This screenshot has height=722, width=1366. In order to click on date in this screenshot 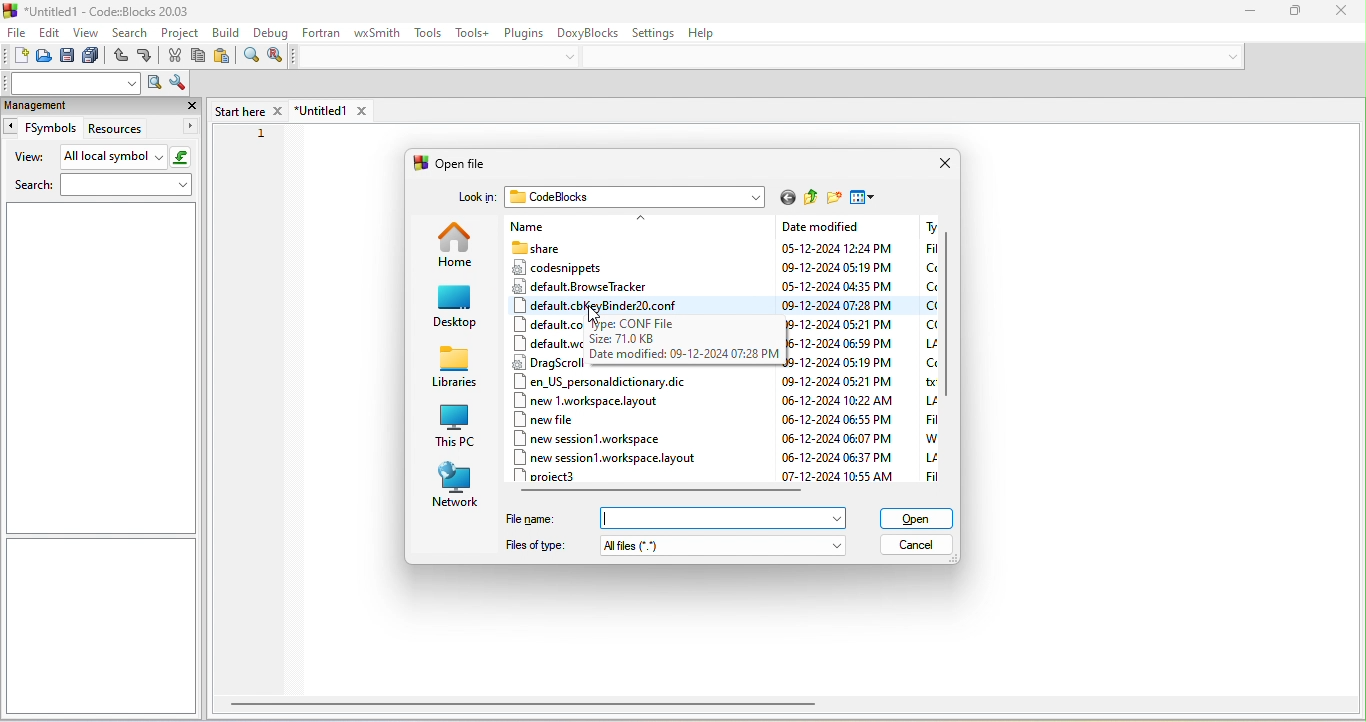, I will do `click(838, 285)`.